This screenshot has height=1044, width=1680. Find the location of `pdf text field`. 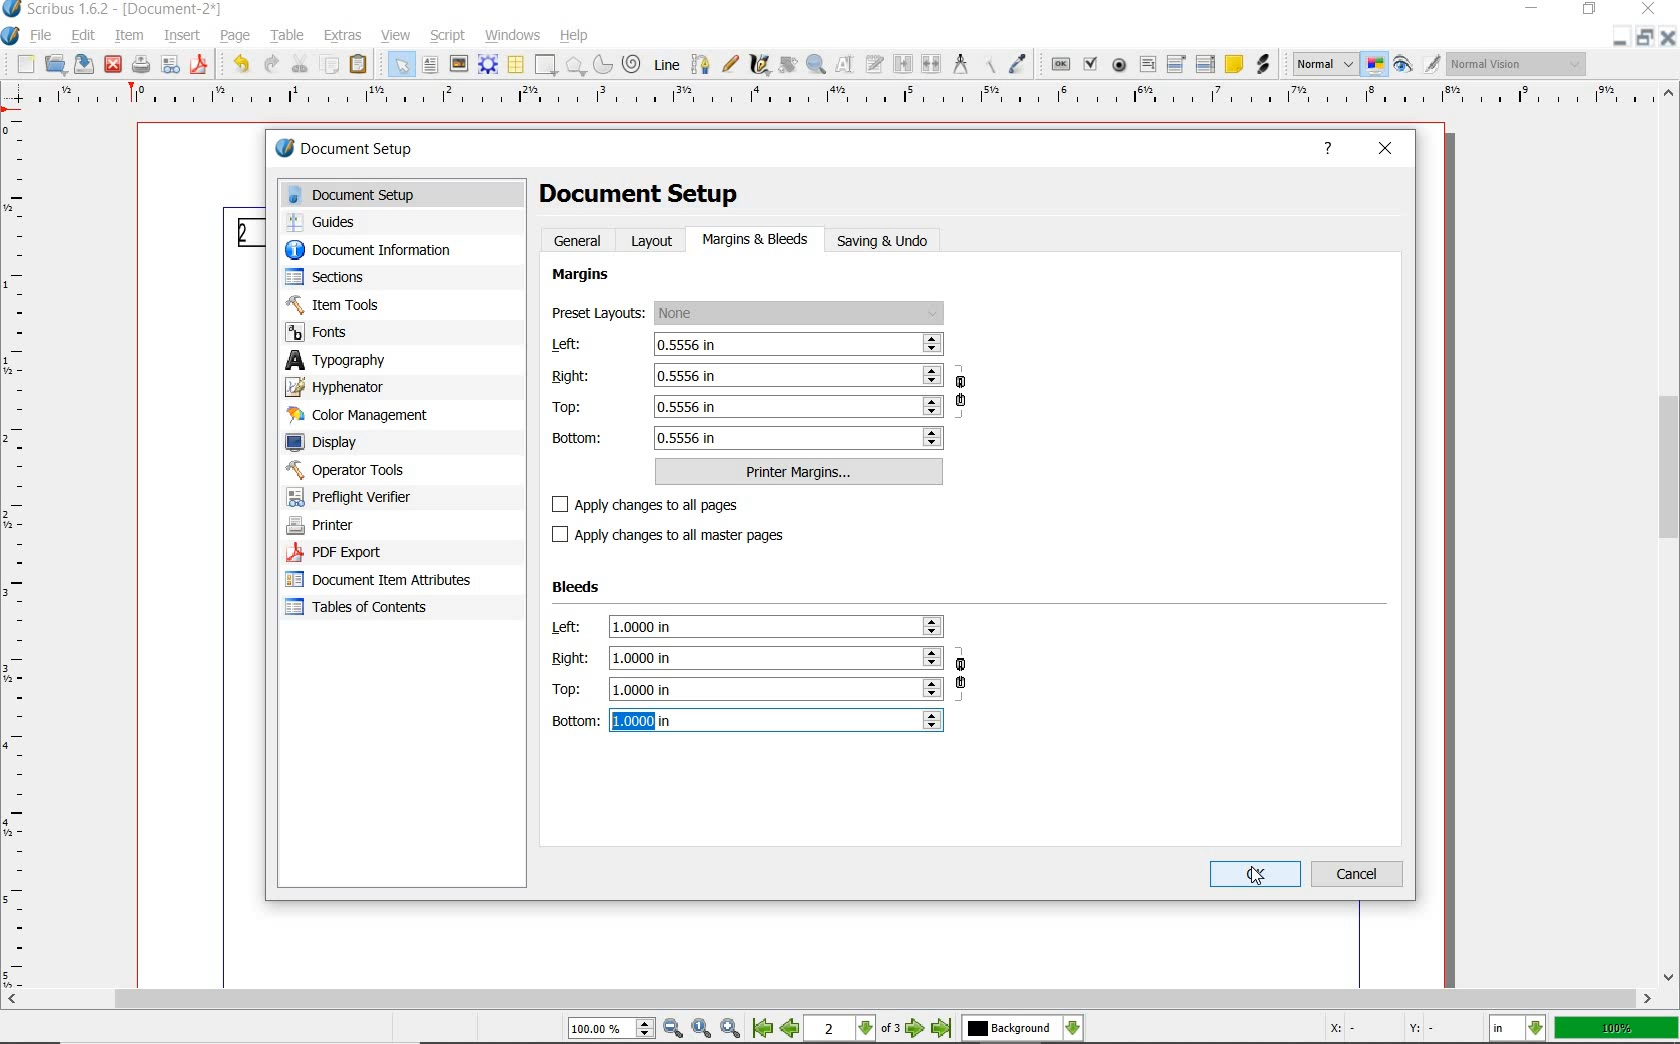

pdf text field is located at coordinates (1147, 64).